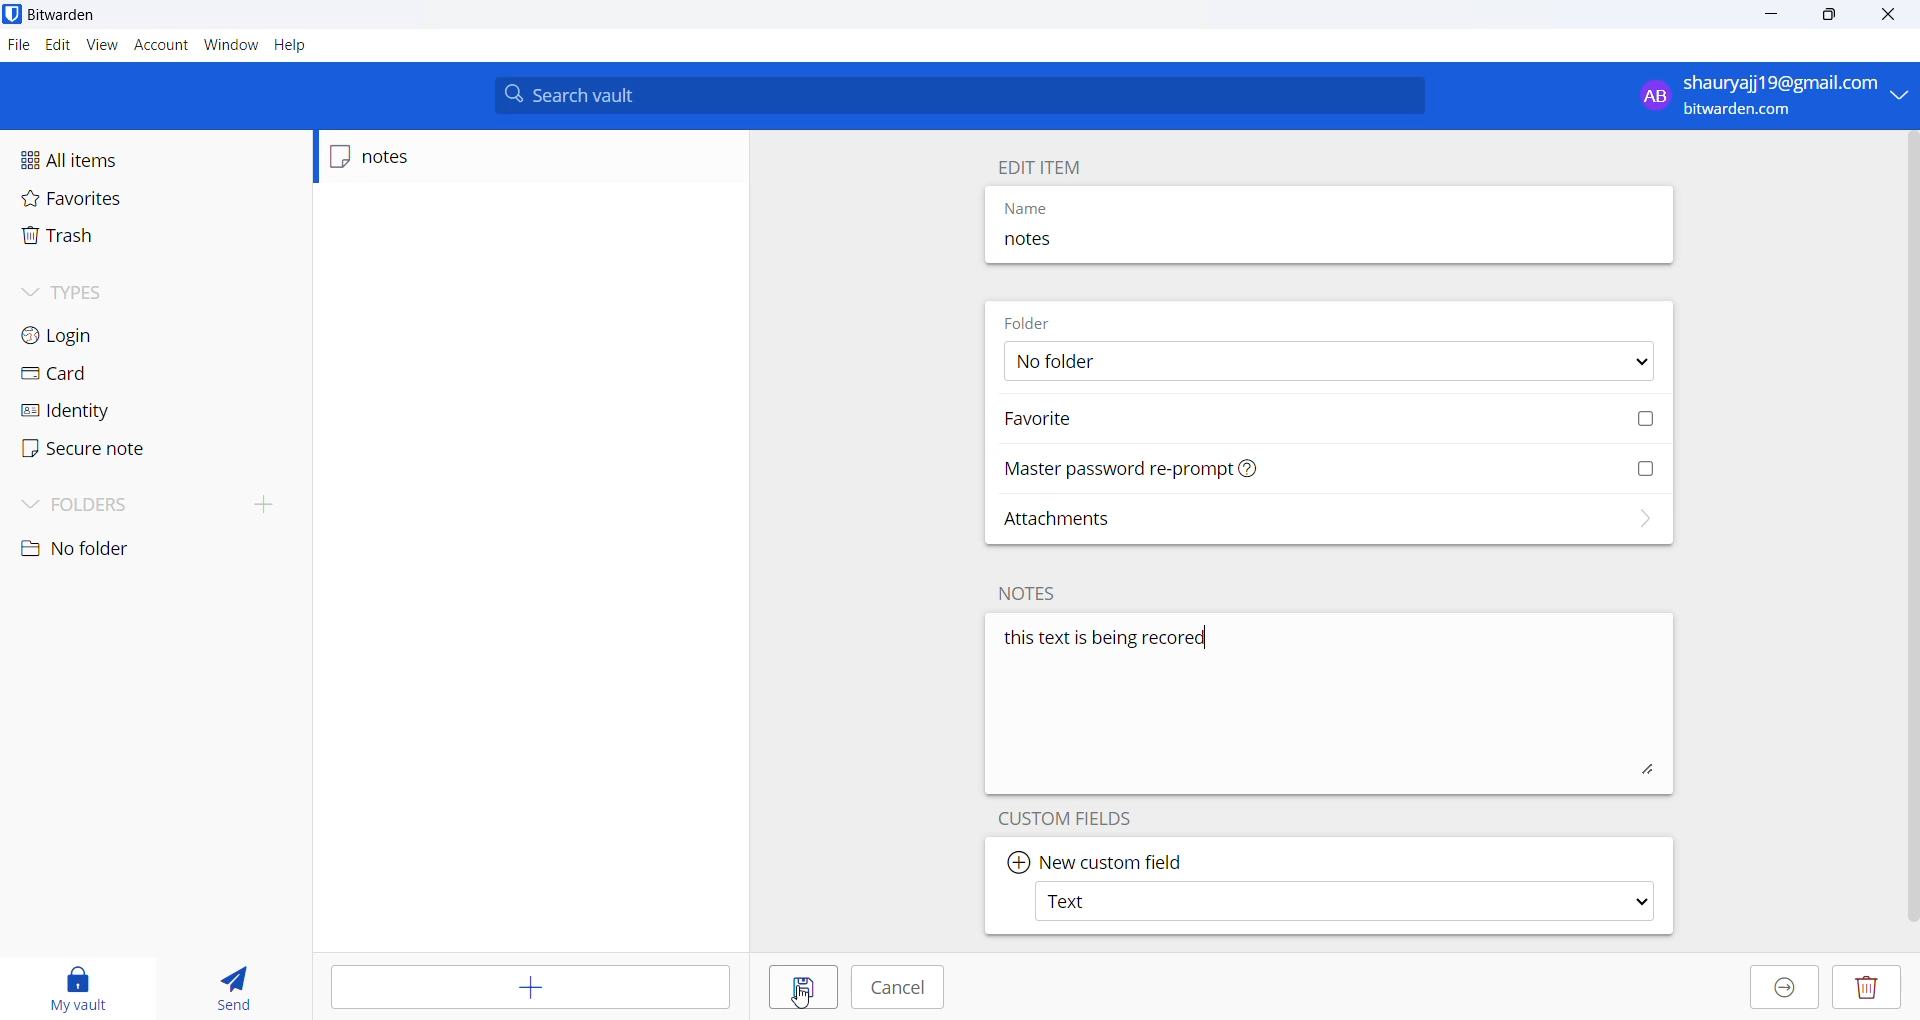  Describe the element at coordinates (1031, 590) in the screenshot. I see `notes` at that location.